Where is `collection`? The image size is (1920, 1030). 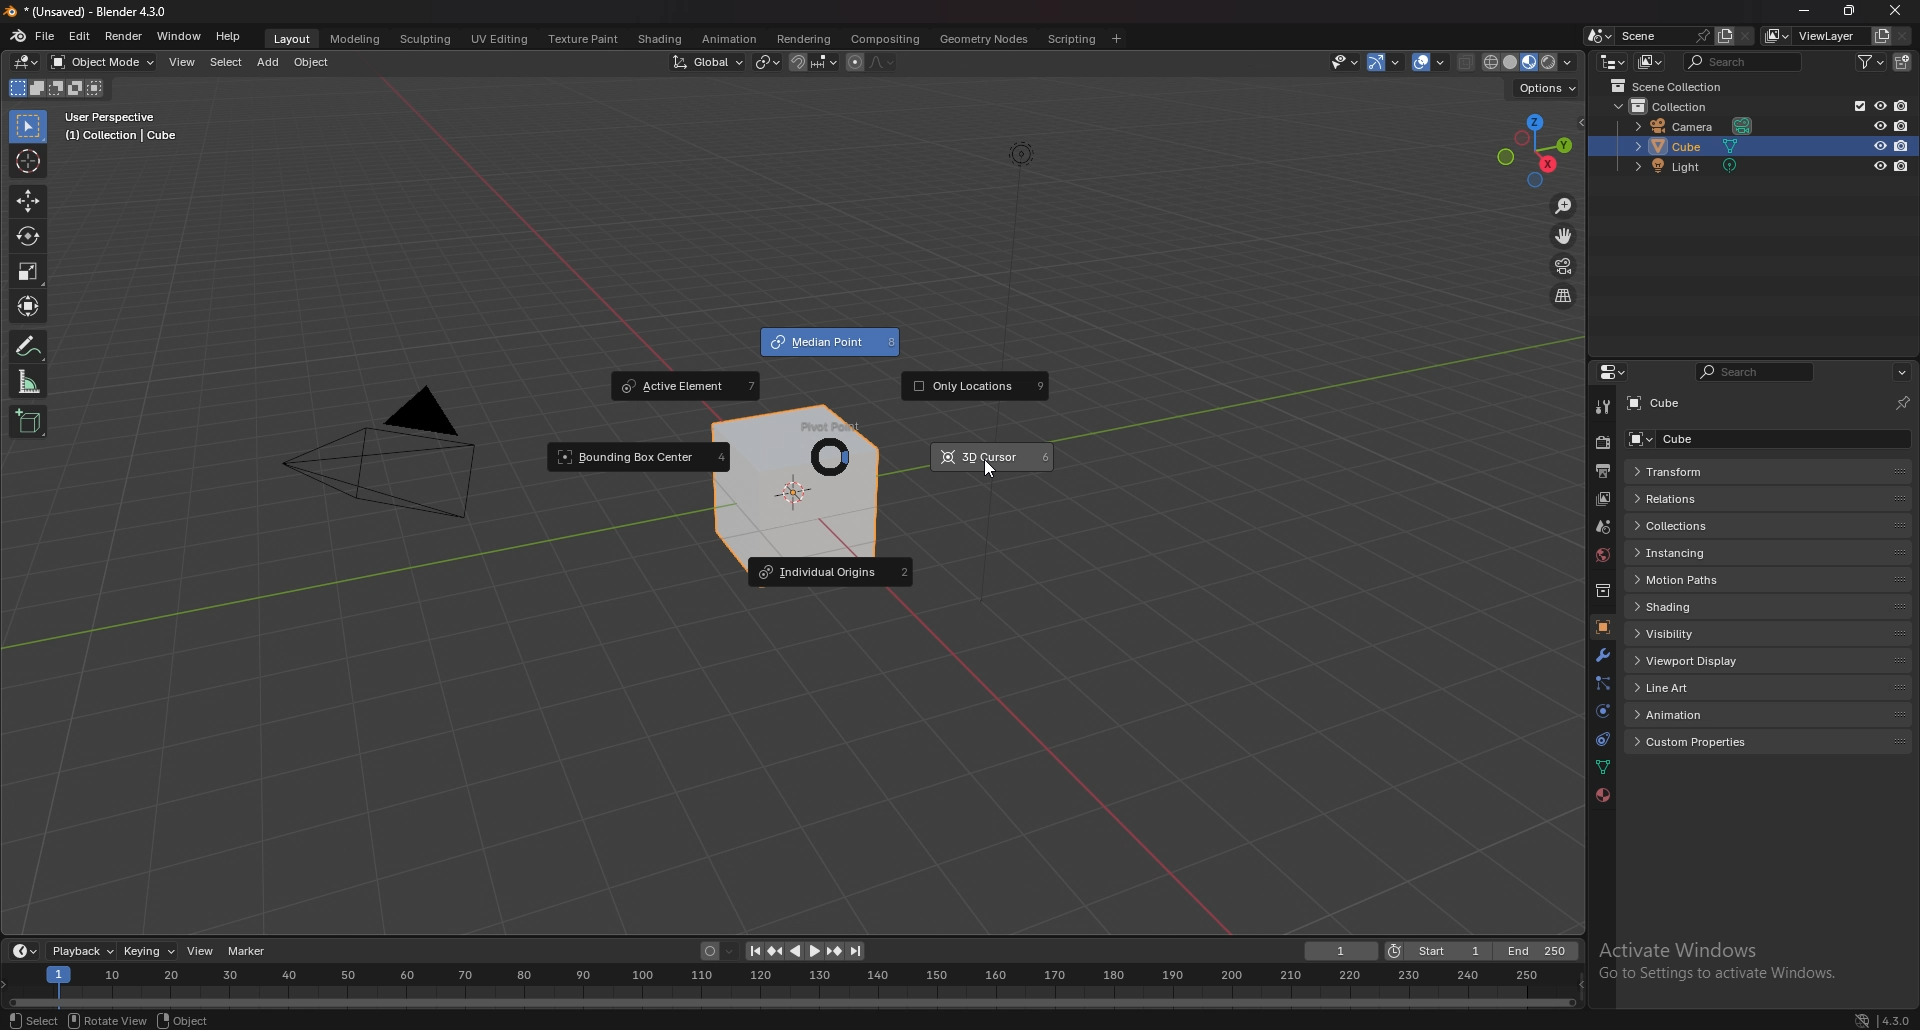
collection is located at coordinates (1601, 591).